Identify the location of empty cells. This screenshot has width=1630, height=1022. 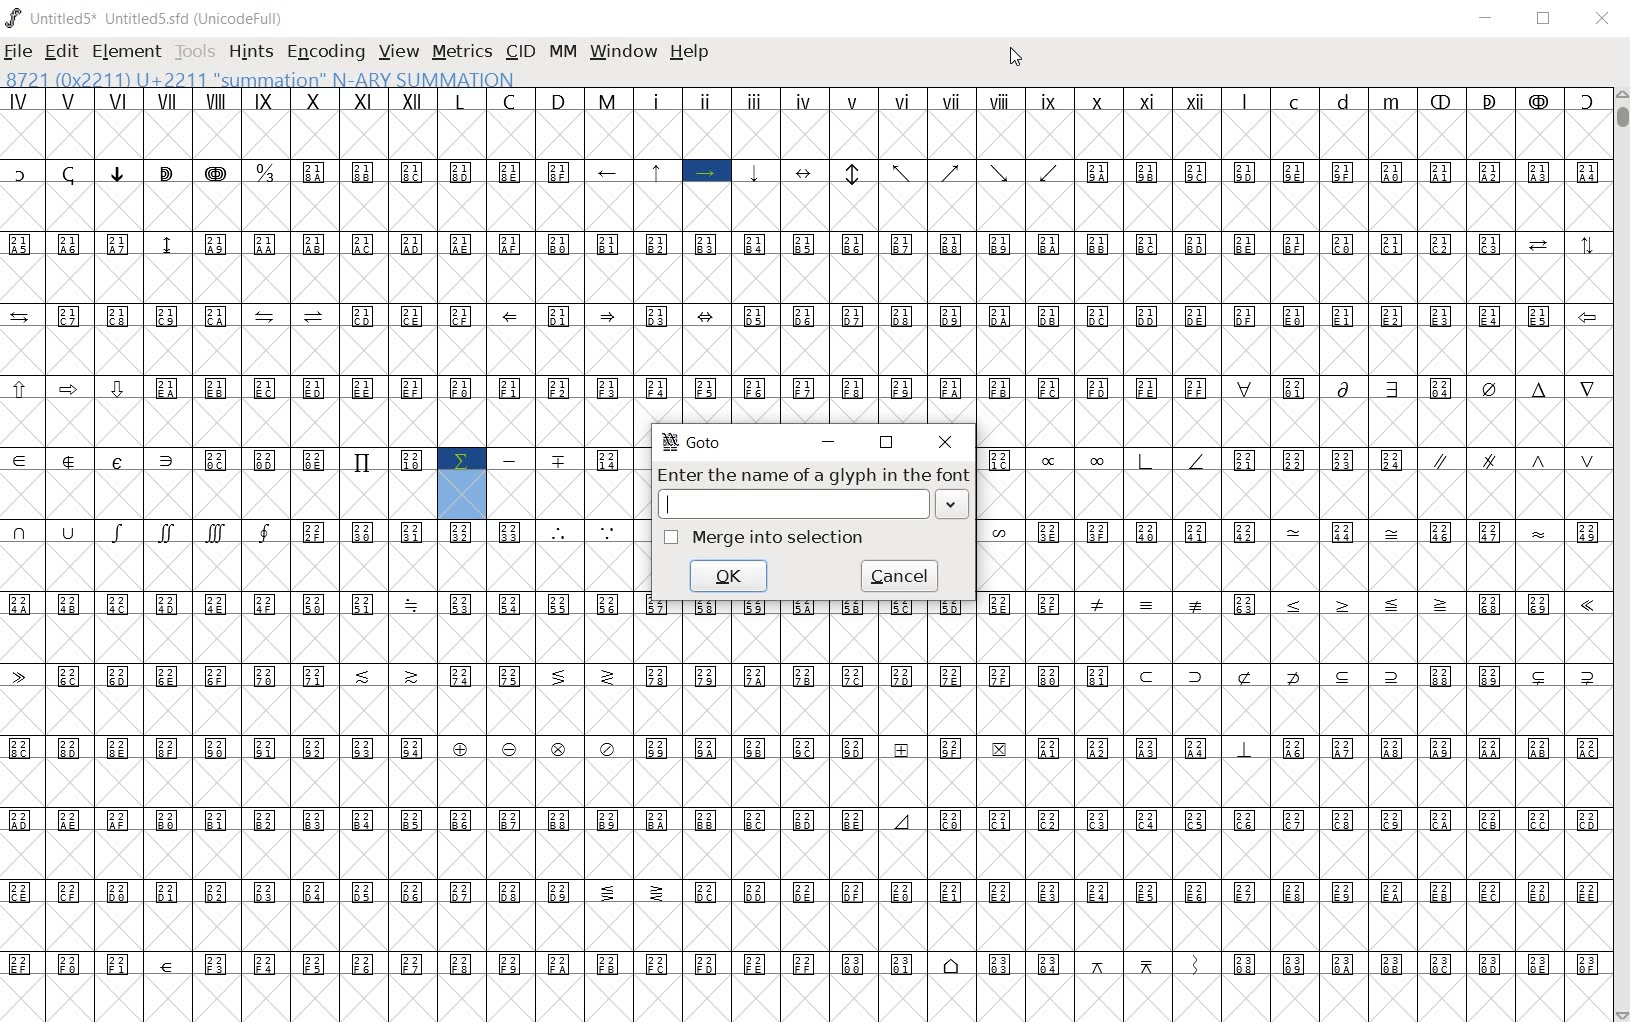
(807, 783).